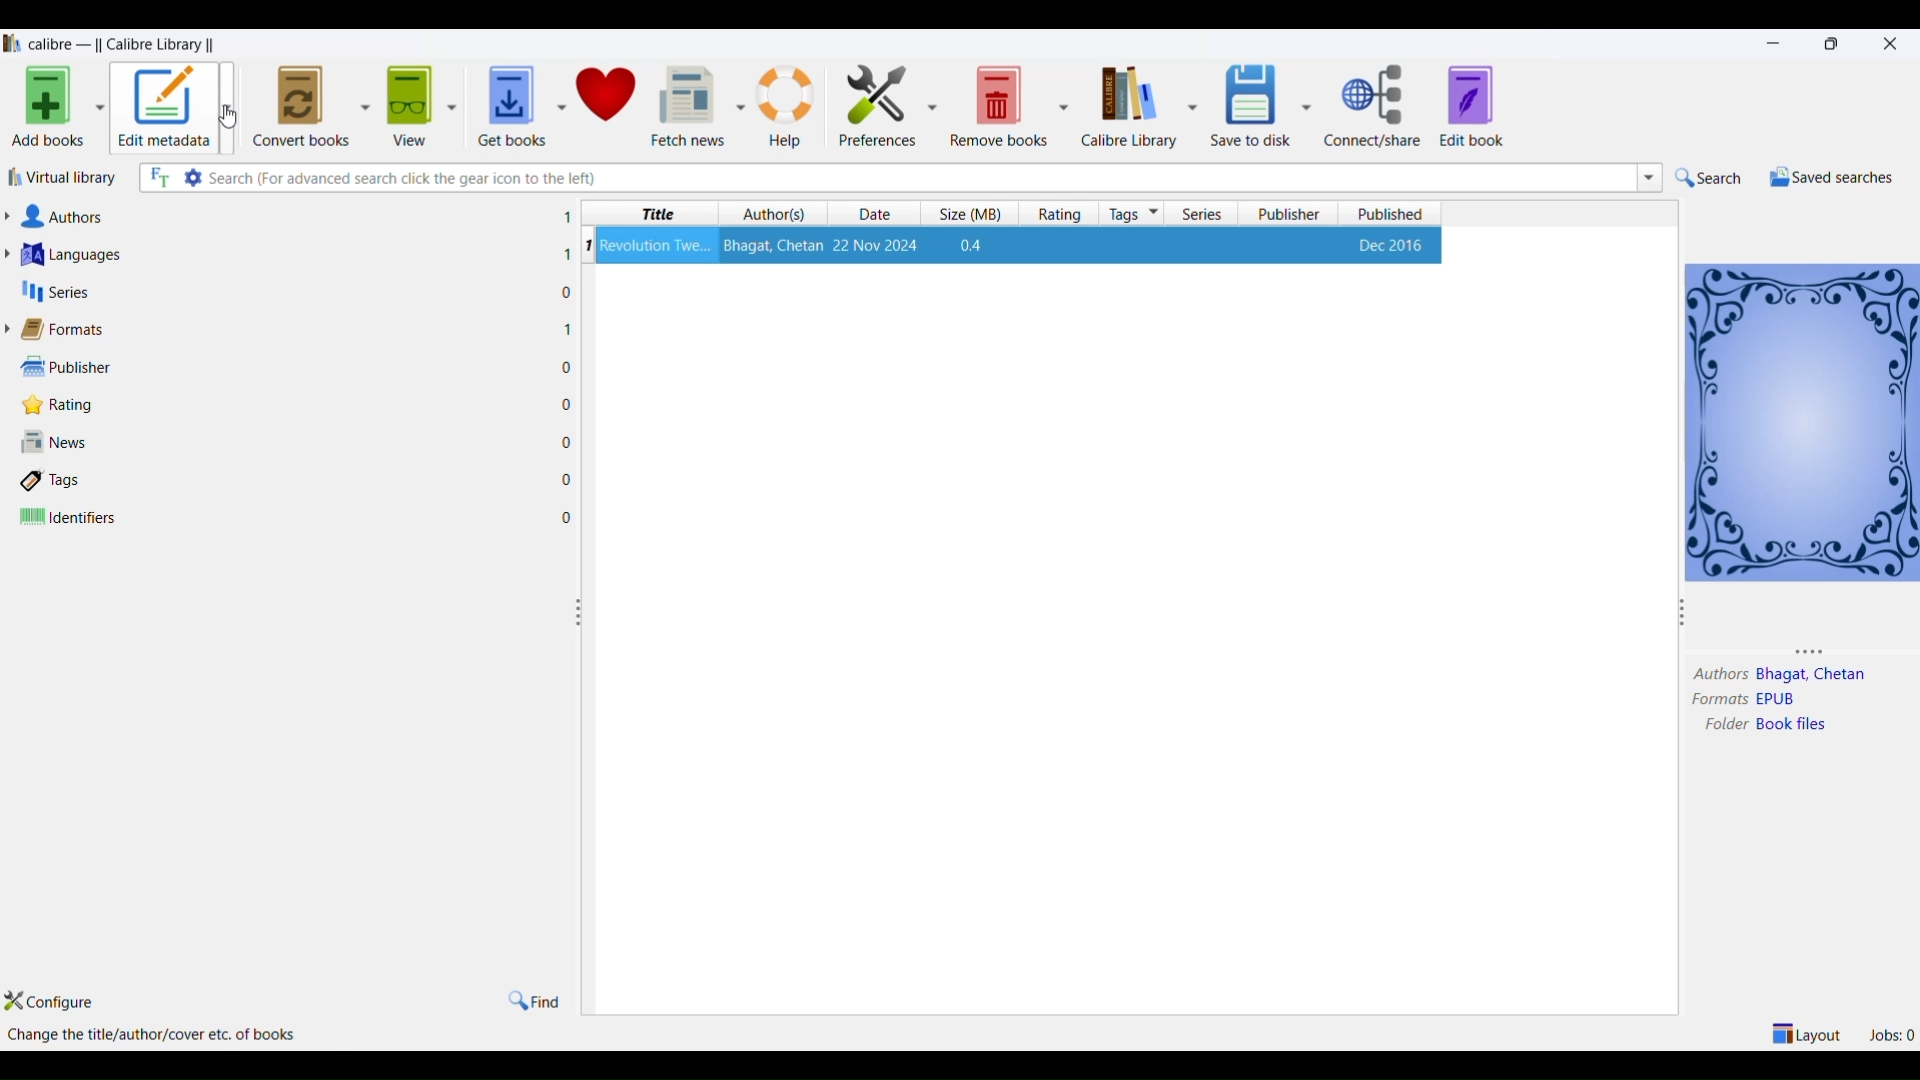 This screenshot has height=1080, width=1920. I want to click on help, so click(788, 104).